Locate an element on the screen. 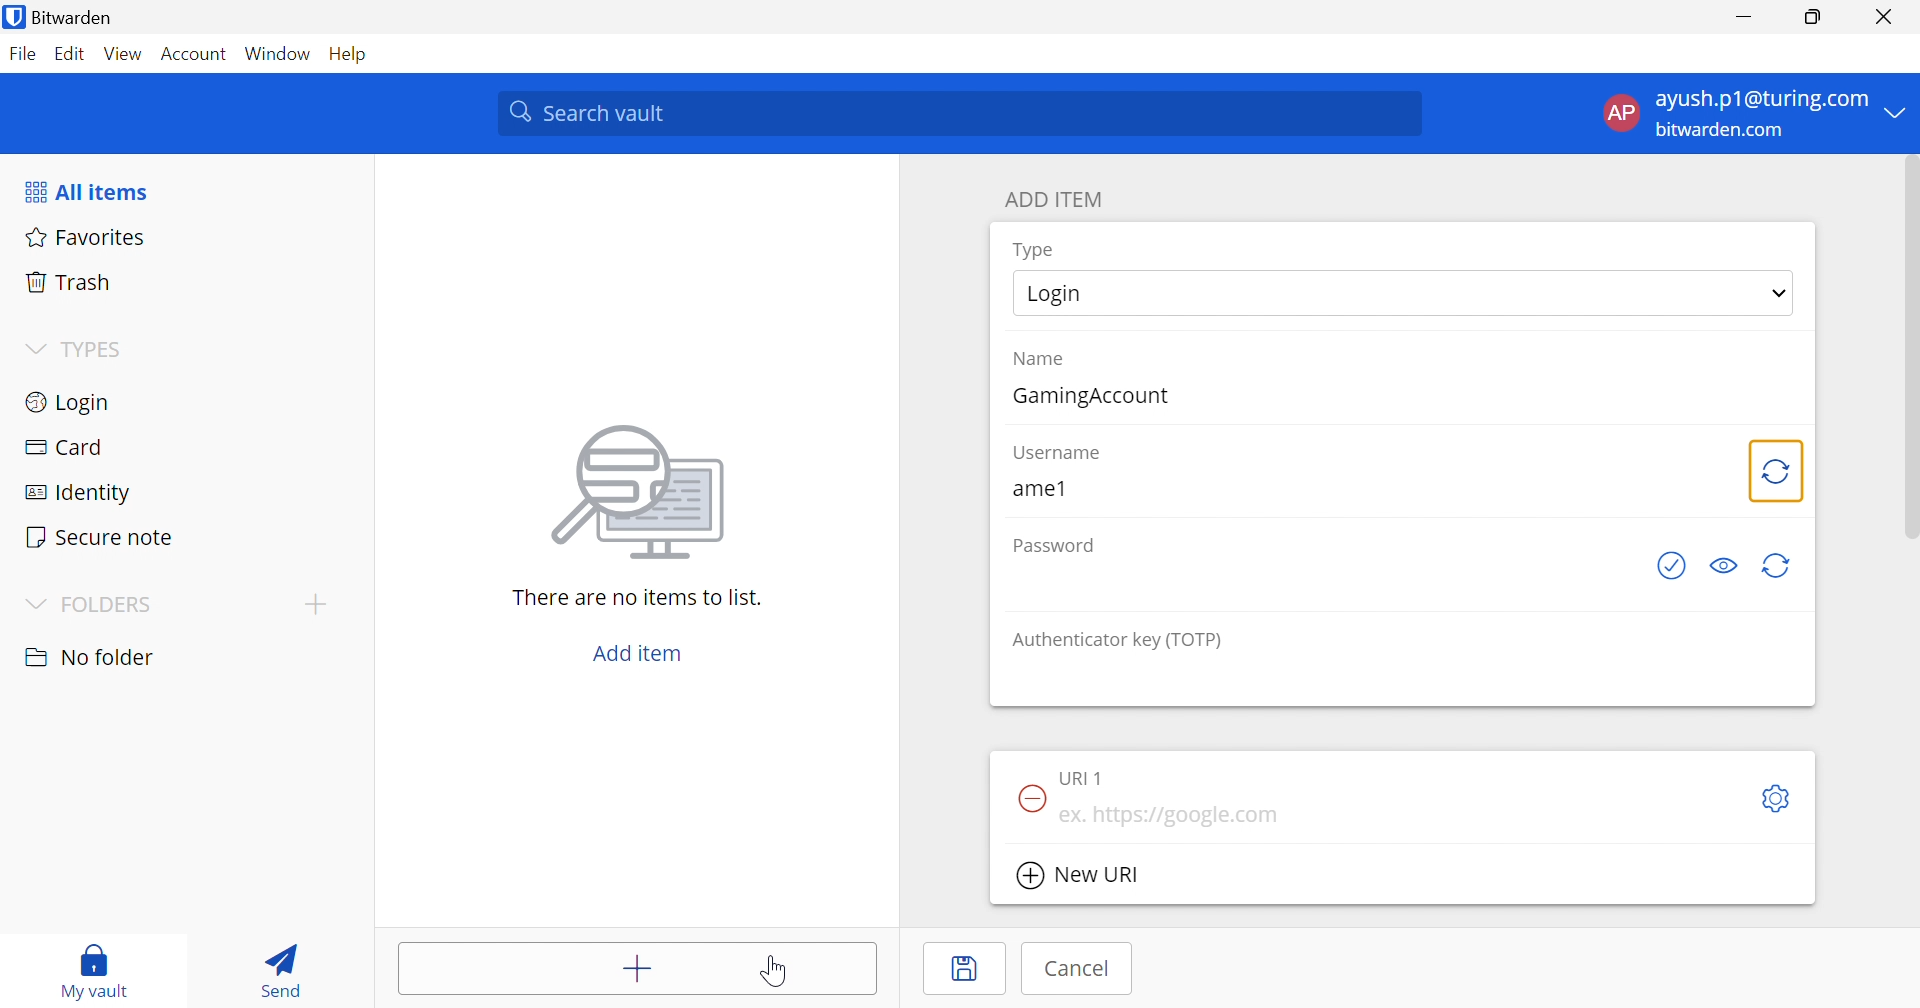 The image size is (1920, 1008). Favorites is located at coordinates (86, 239).